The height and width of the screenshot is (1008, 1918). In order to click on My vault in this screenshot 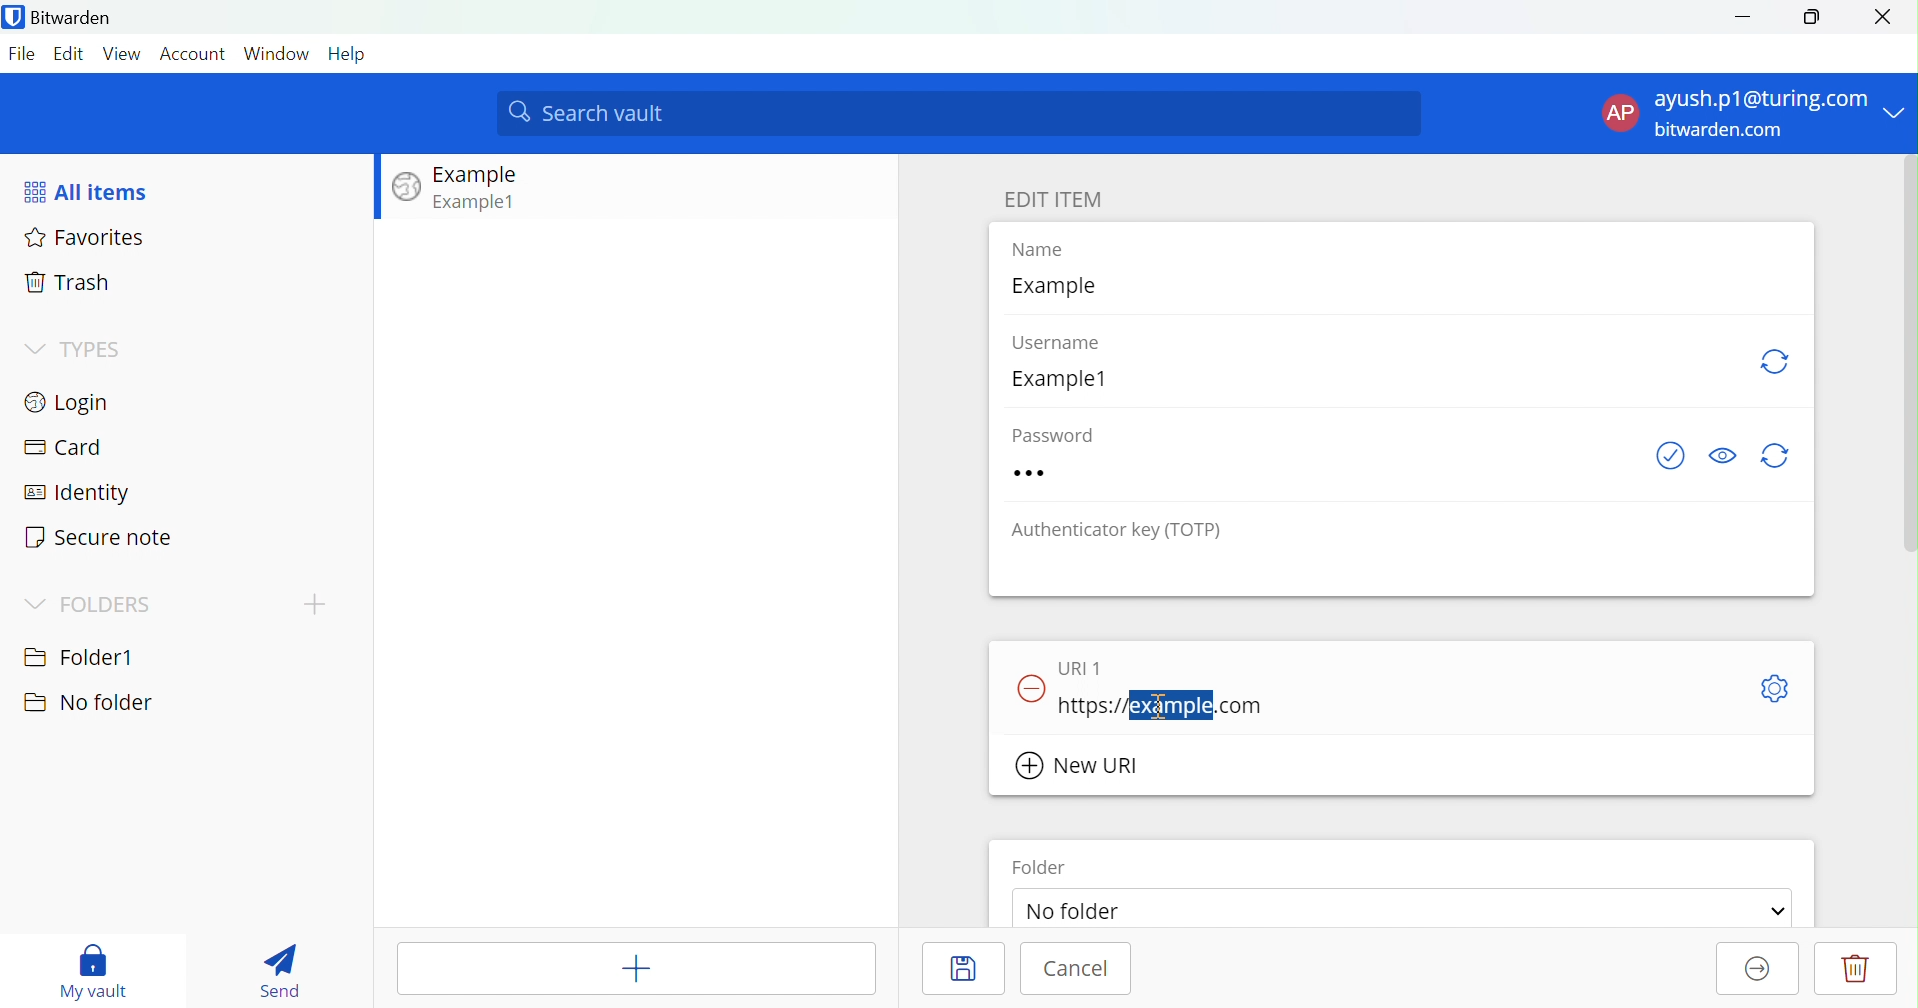, I will do `click(94, 968)`.